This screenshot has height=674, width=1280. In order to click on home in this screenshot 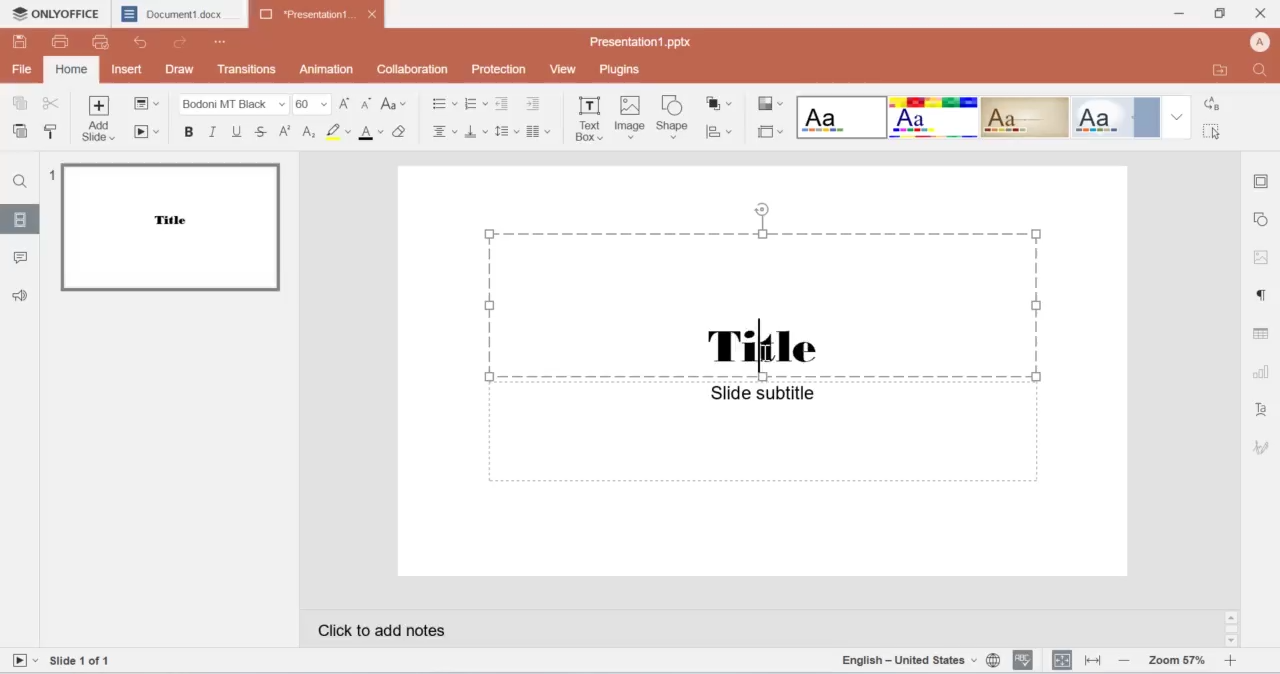, I will do `click(70, 71)`.